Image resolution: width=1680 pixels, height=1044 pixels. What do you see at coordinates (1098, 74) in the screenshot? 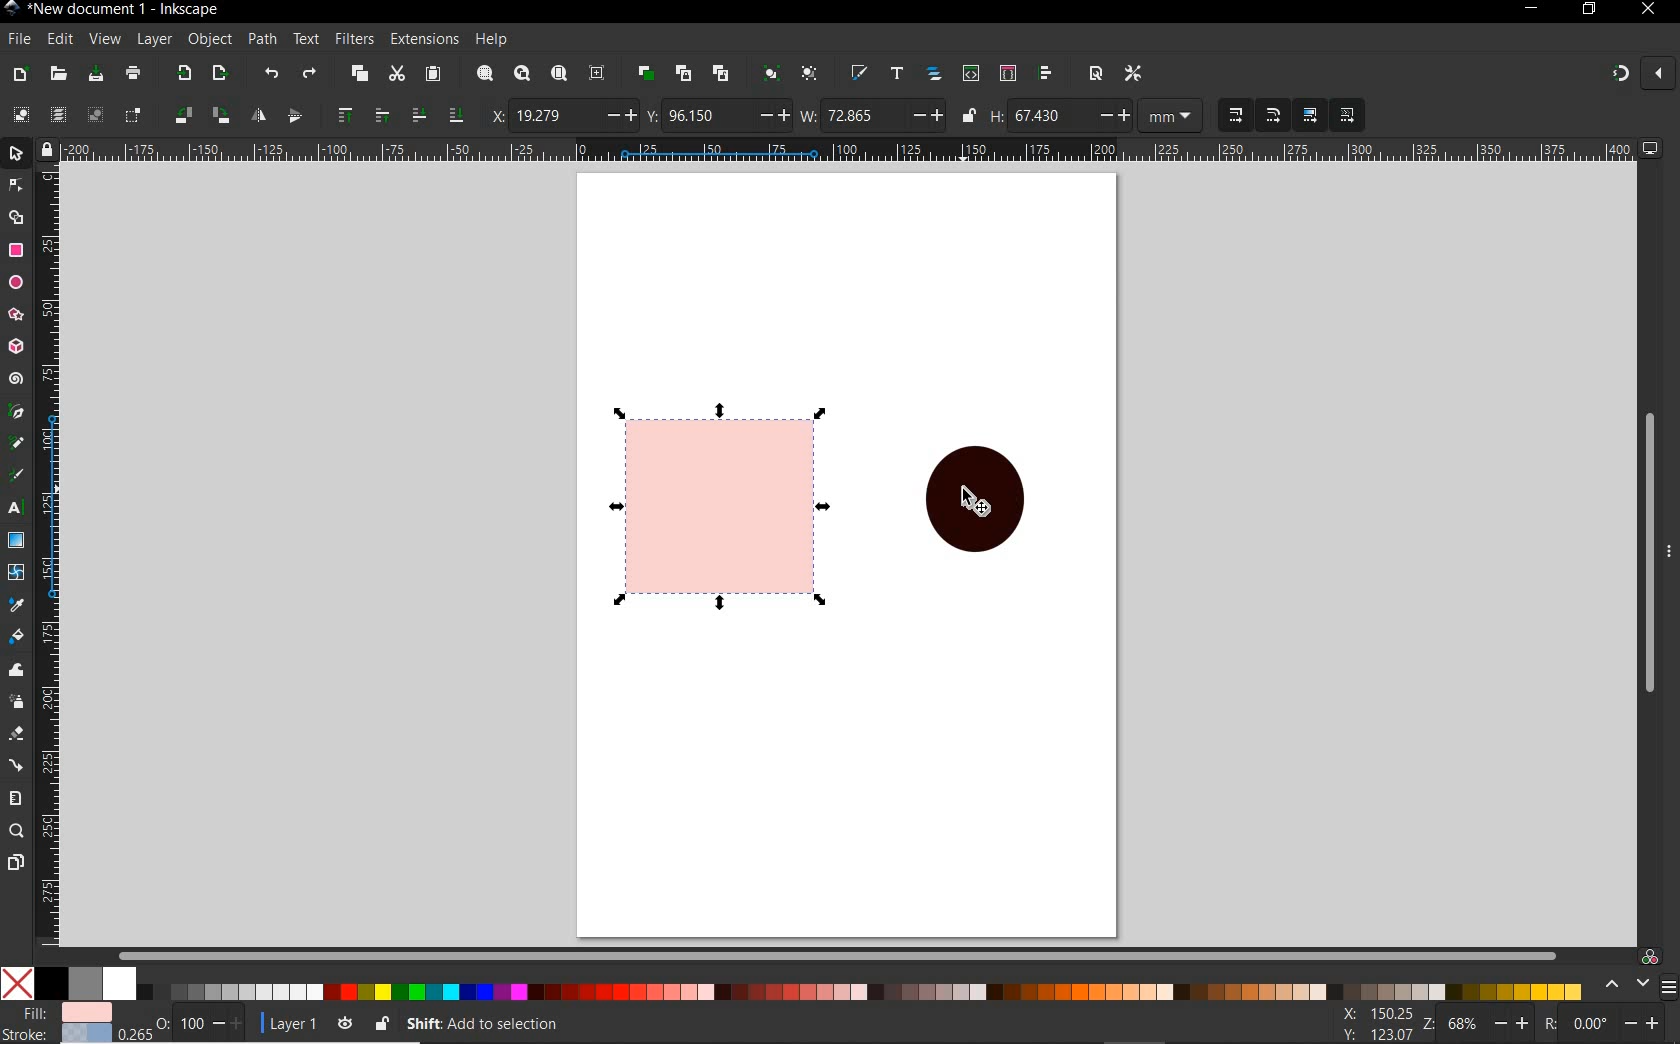
I see `open document proper` at bounding box center [1098, 74].